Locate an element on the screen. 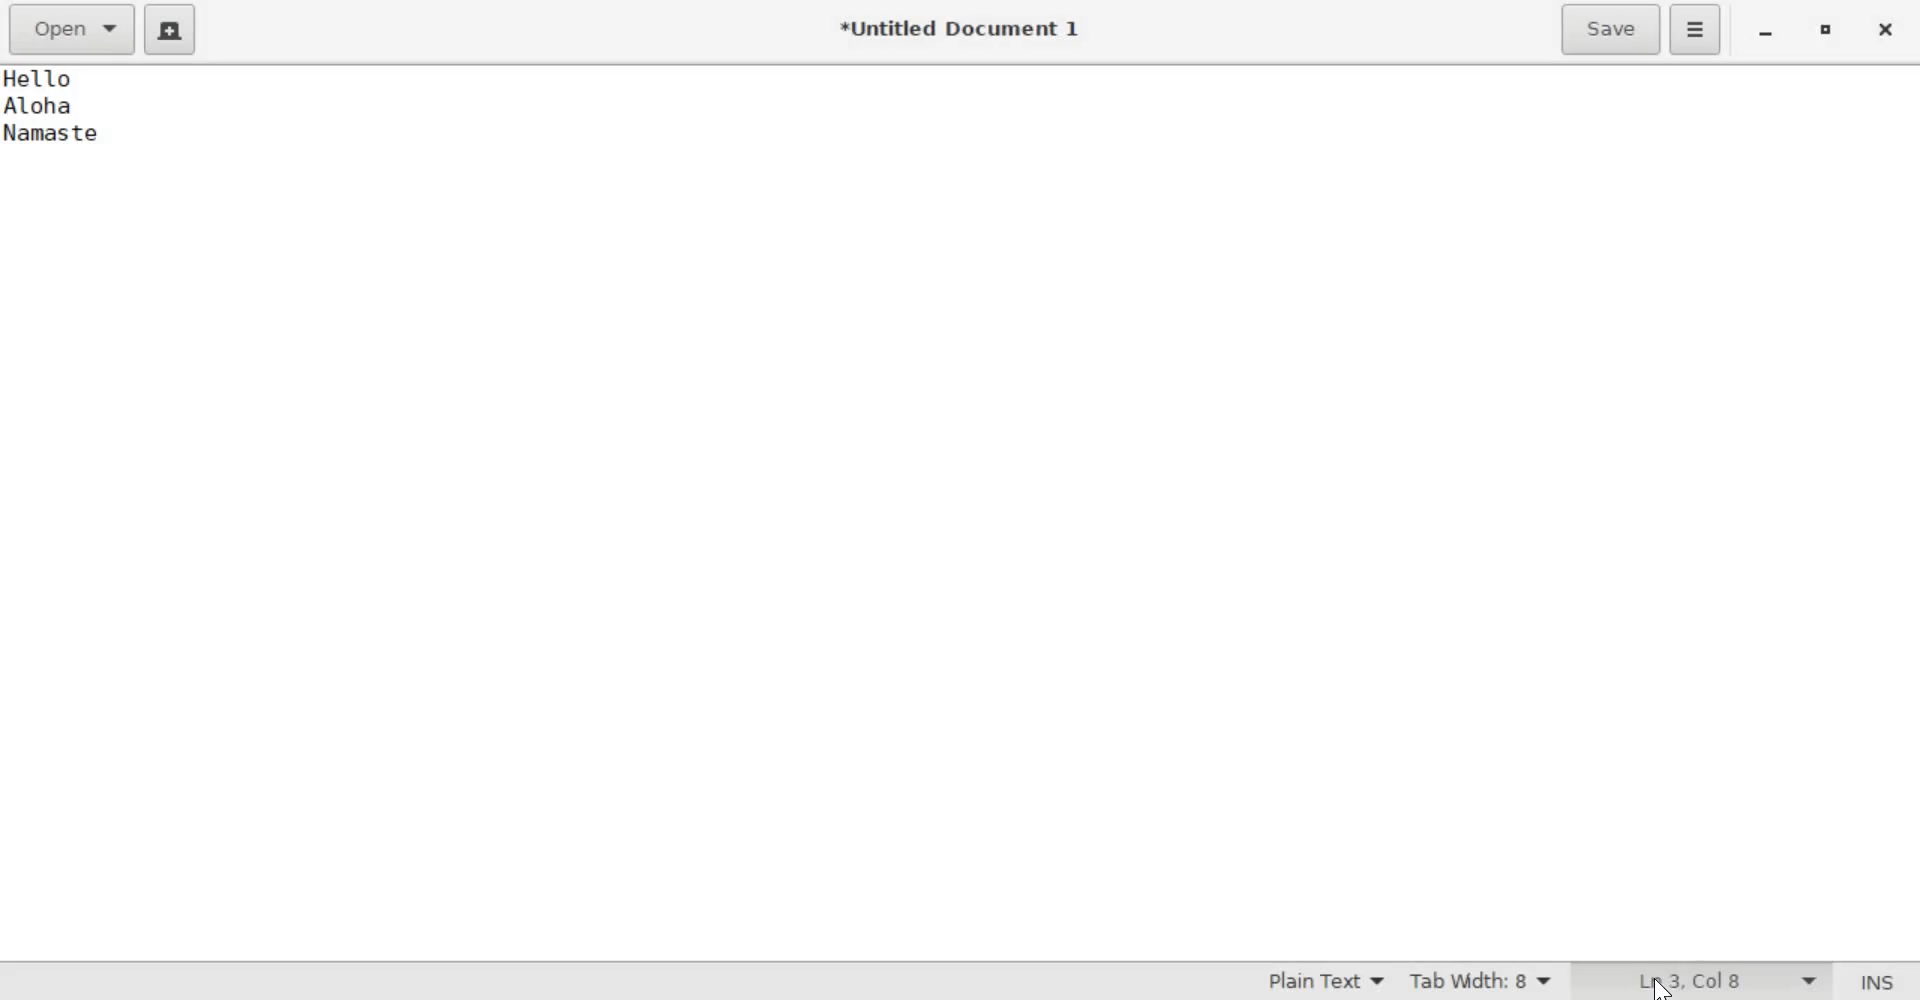 This screenshot has height=1000, width=1920. Insert/Overwrite Mode is located at coordinates (1877, 980).